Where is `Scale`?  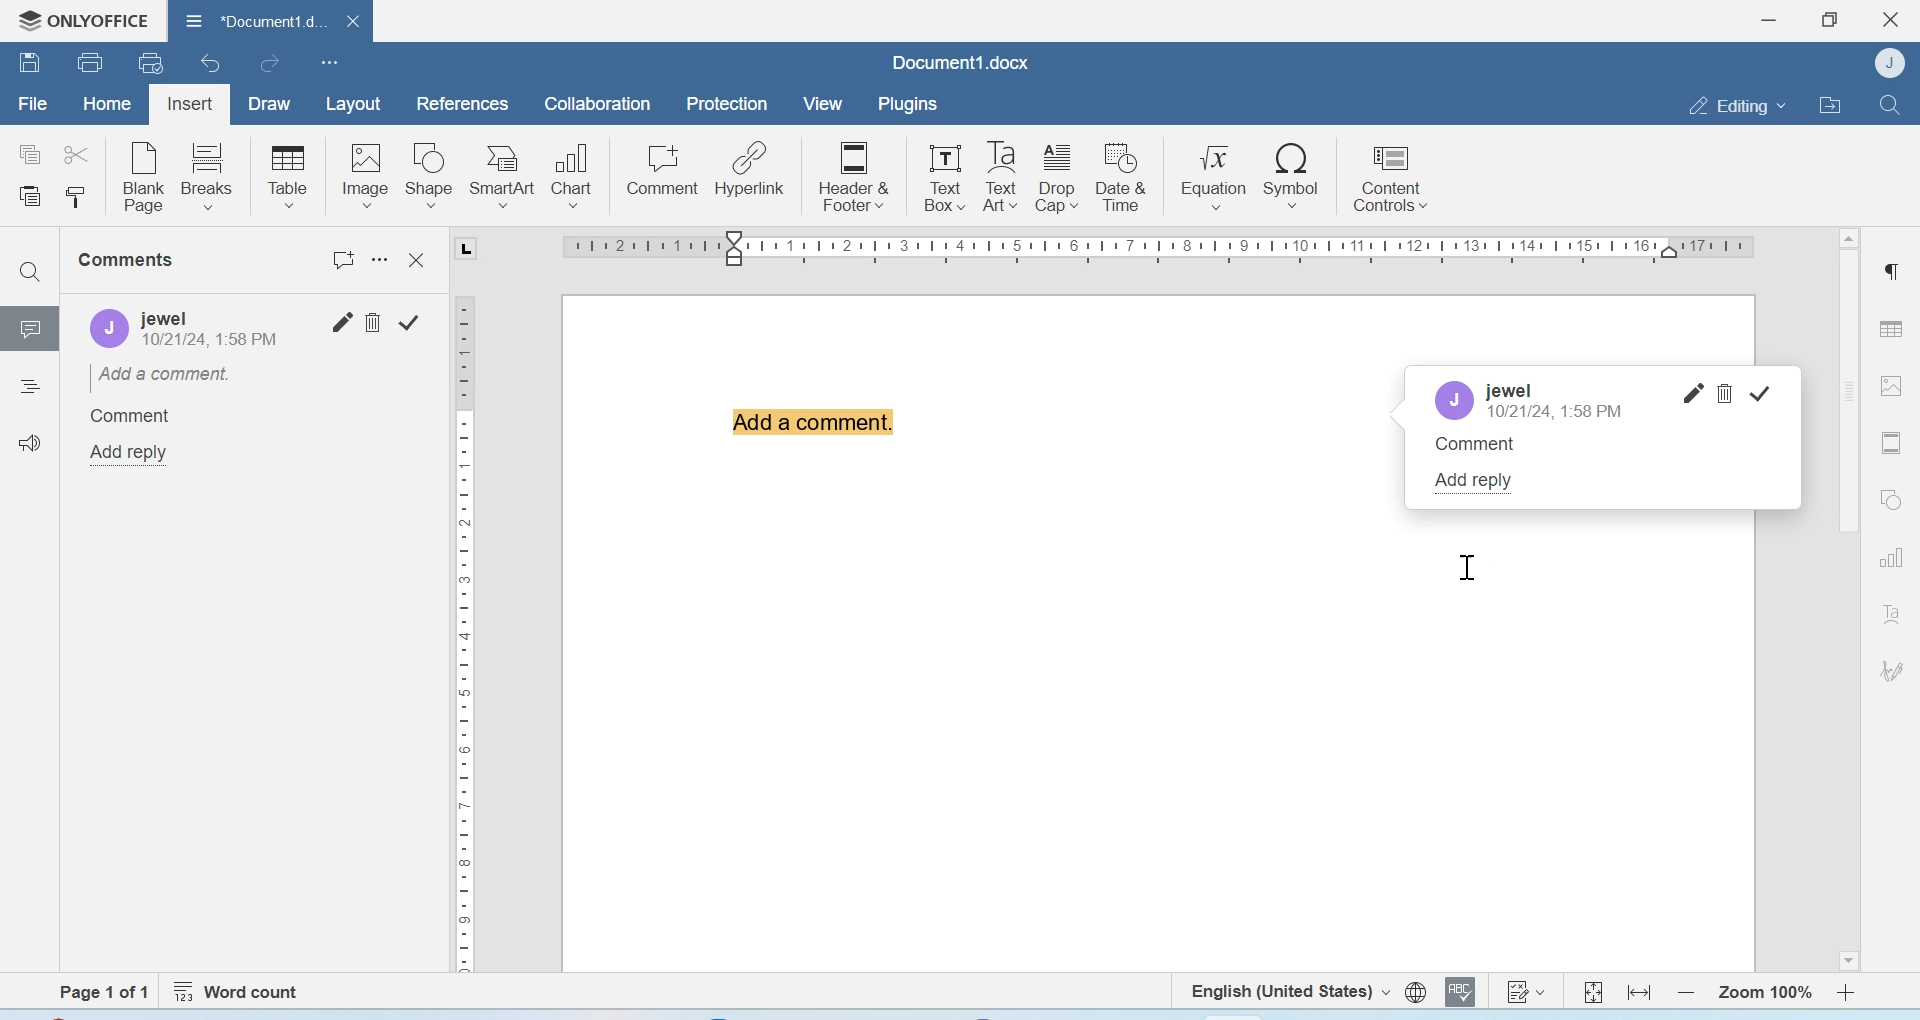
Scale is located at coordinates (464, 621).